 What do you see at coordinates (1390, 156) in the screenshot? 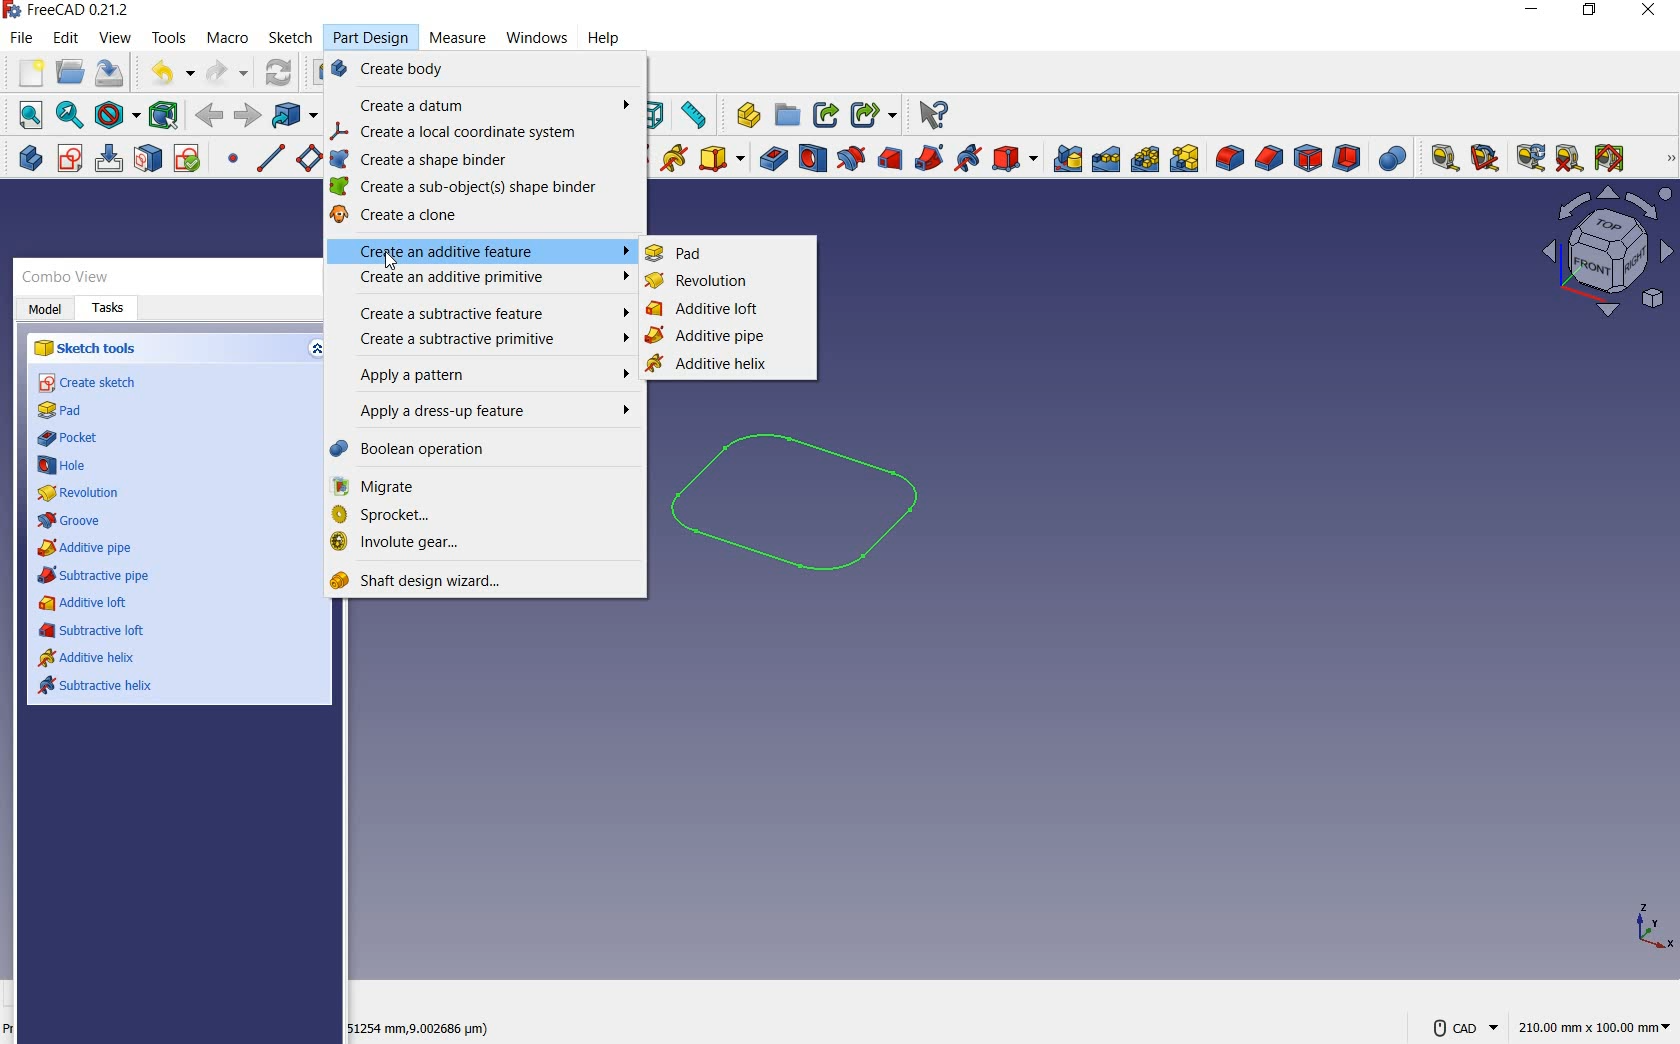
I see `Boolean operation` at bounding box center [1390, 156].